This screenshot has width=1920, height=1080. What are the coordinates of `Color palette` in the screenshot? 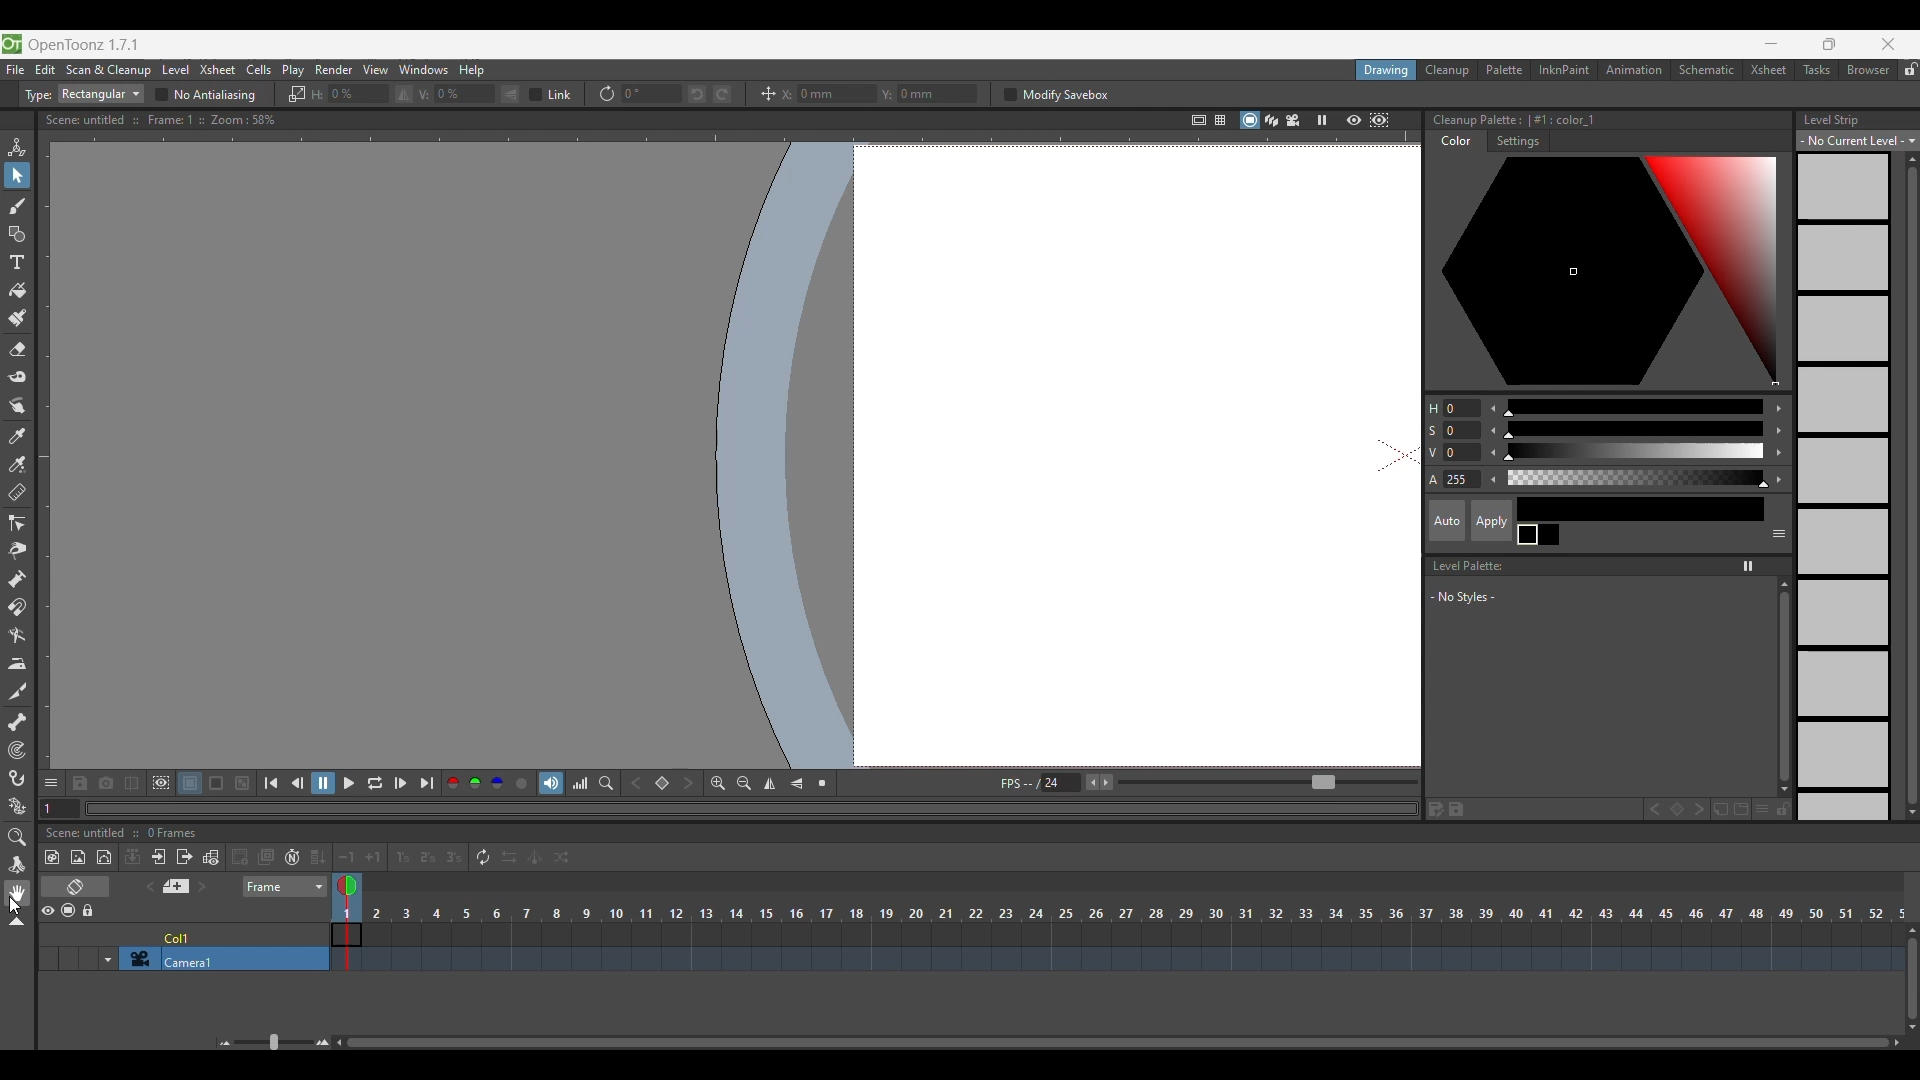 It's located at (1604, 271).